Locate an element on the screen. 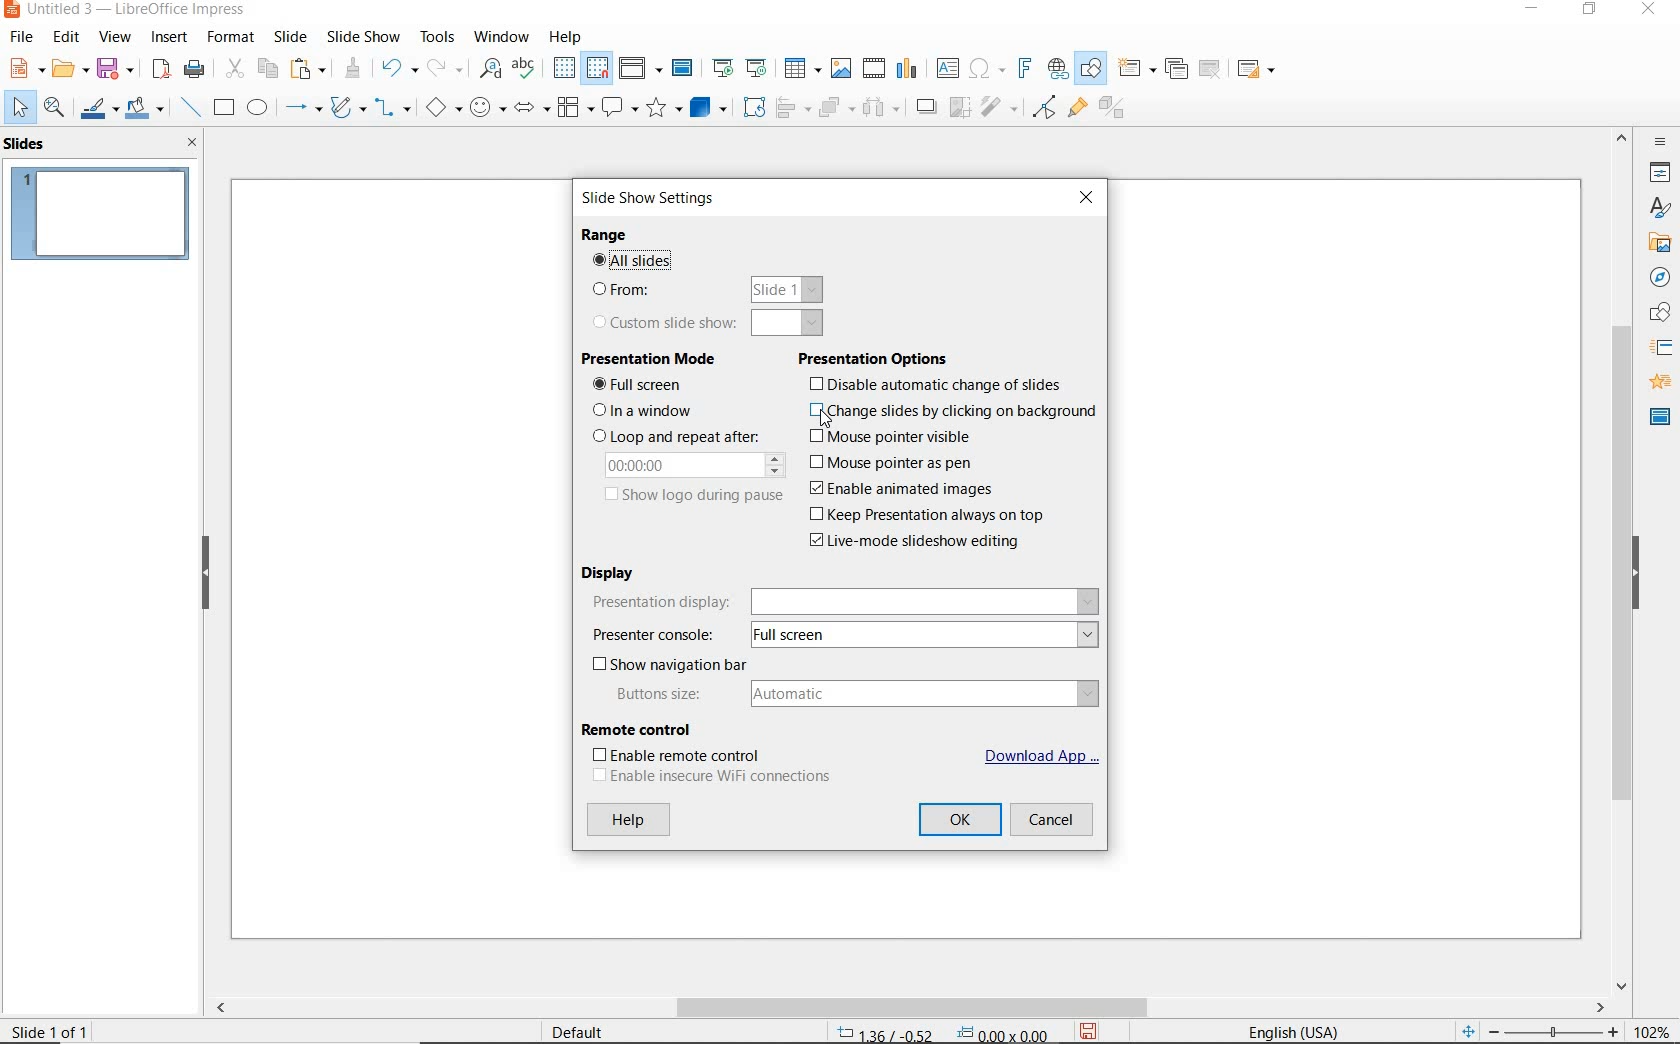 This screenshot has width=1680, height=1044. PRINT is located at coordinates (195, 70).